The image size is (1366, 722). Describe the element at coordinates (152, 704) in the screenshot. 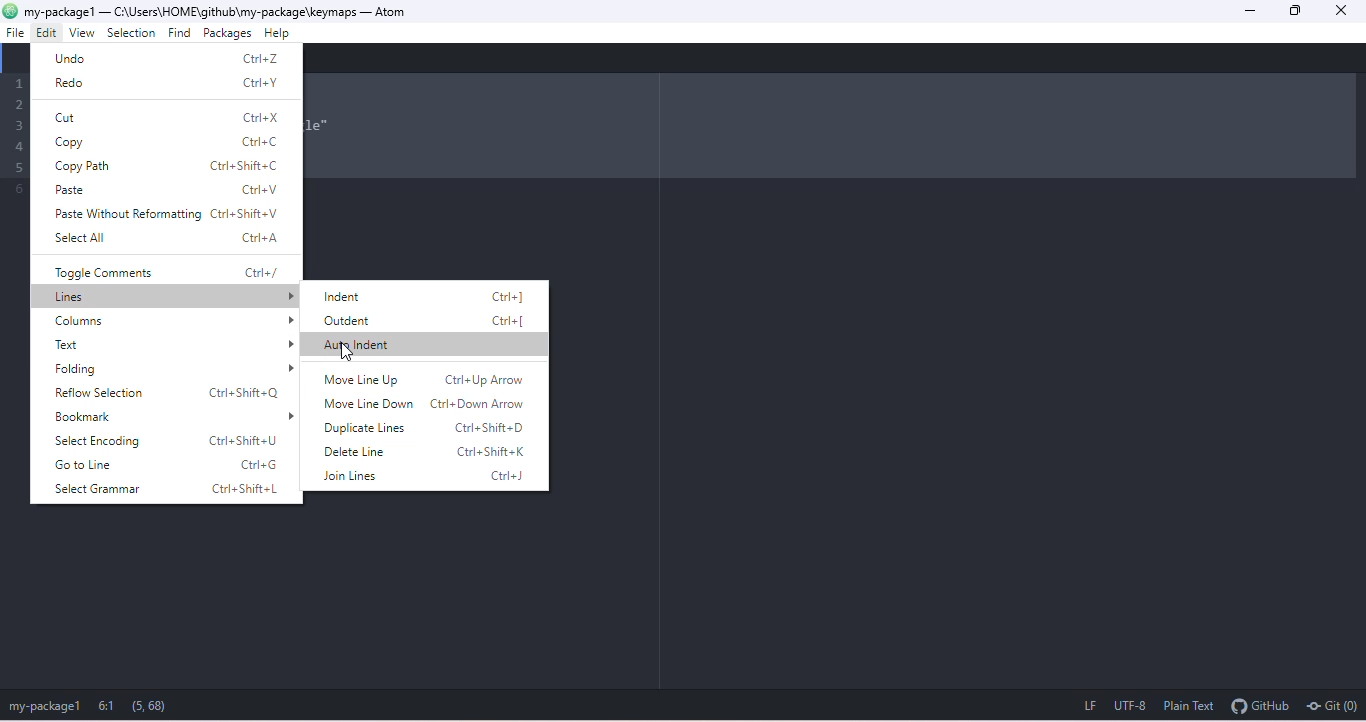

I see `(5, 68)` at that location.